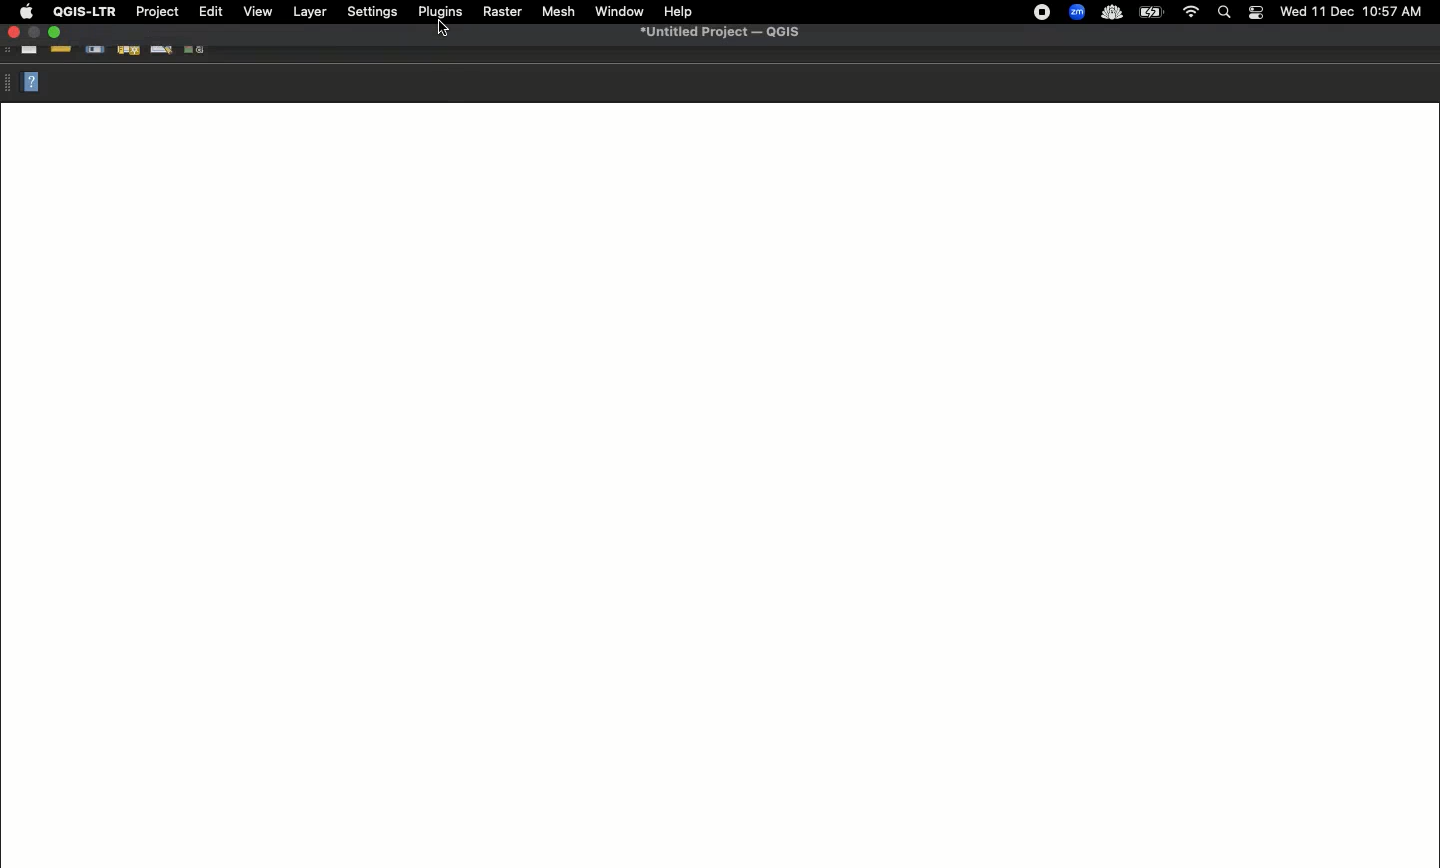  Describe the element at coordinates (618, 11) in the screenshot. I see `Window` at that location.